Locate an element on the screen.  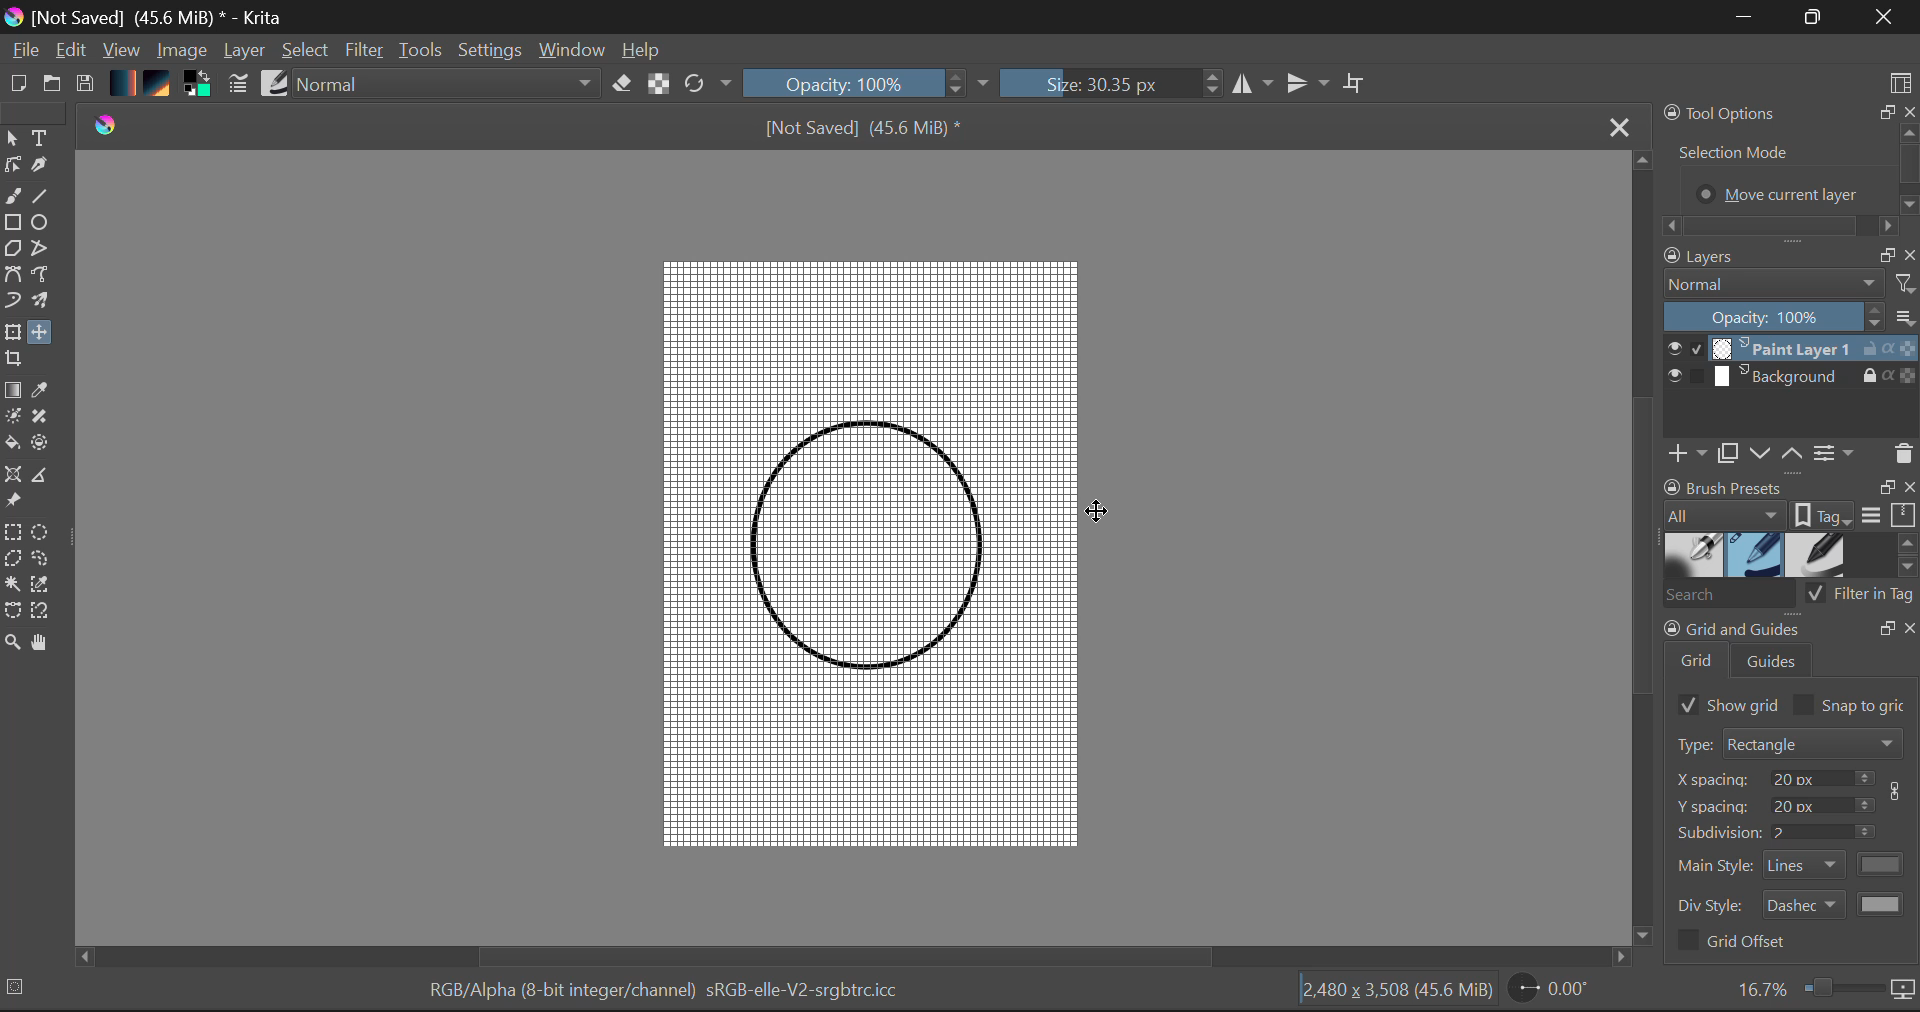
File is located at coordinates (23, 50).